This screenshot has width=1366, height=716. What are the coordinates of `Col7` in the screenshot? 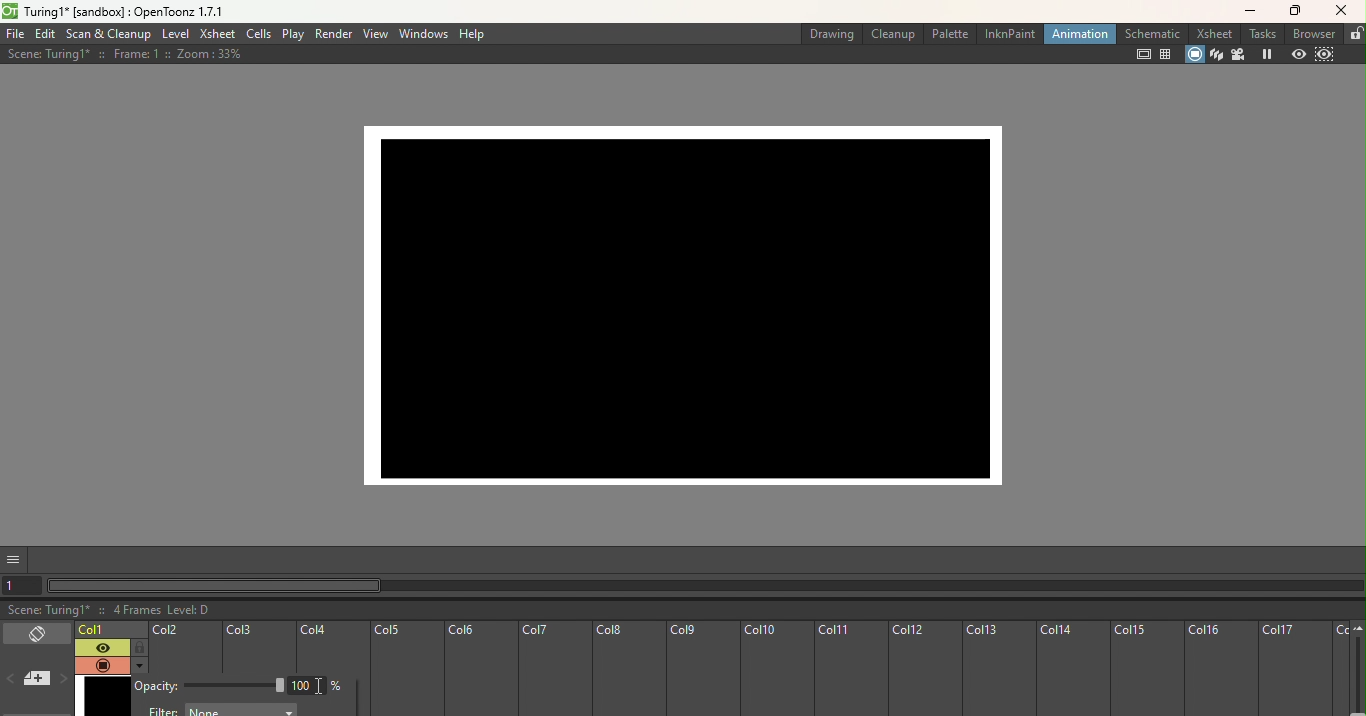 It's located at (553, 670).